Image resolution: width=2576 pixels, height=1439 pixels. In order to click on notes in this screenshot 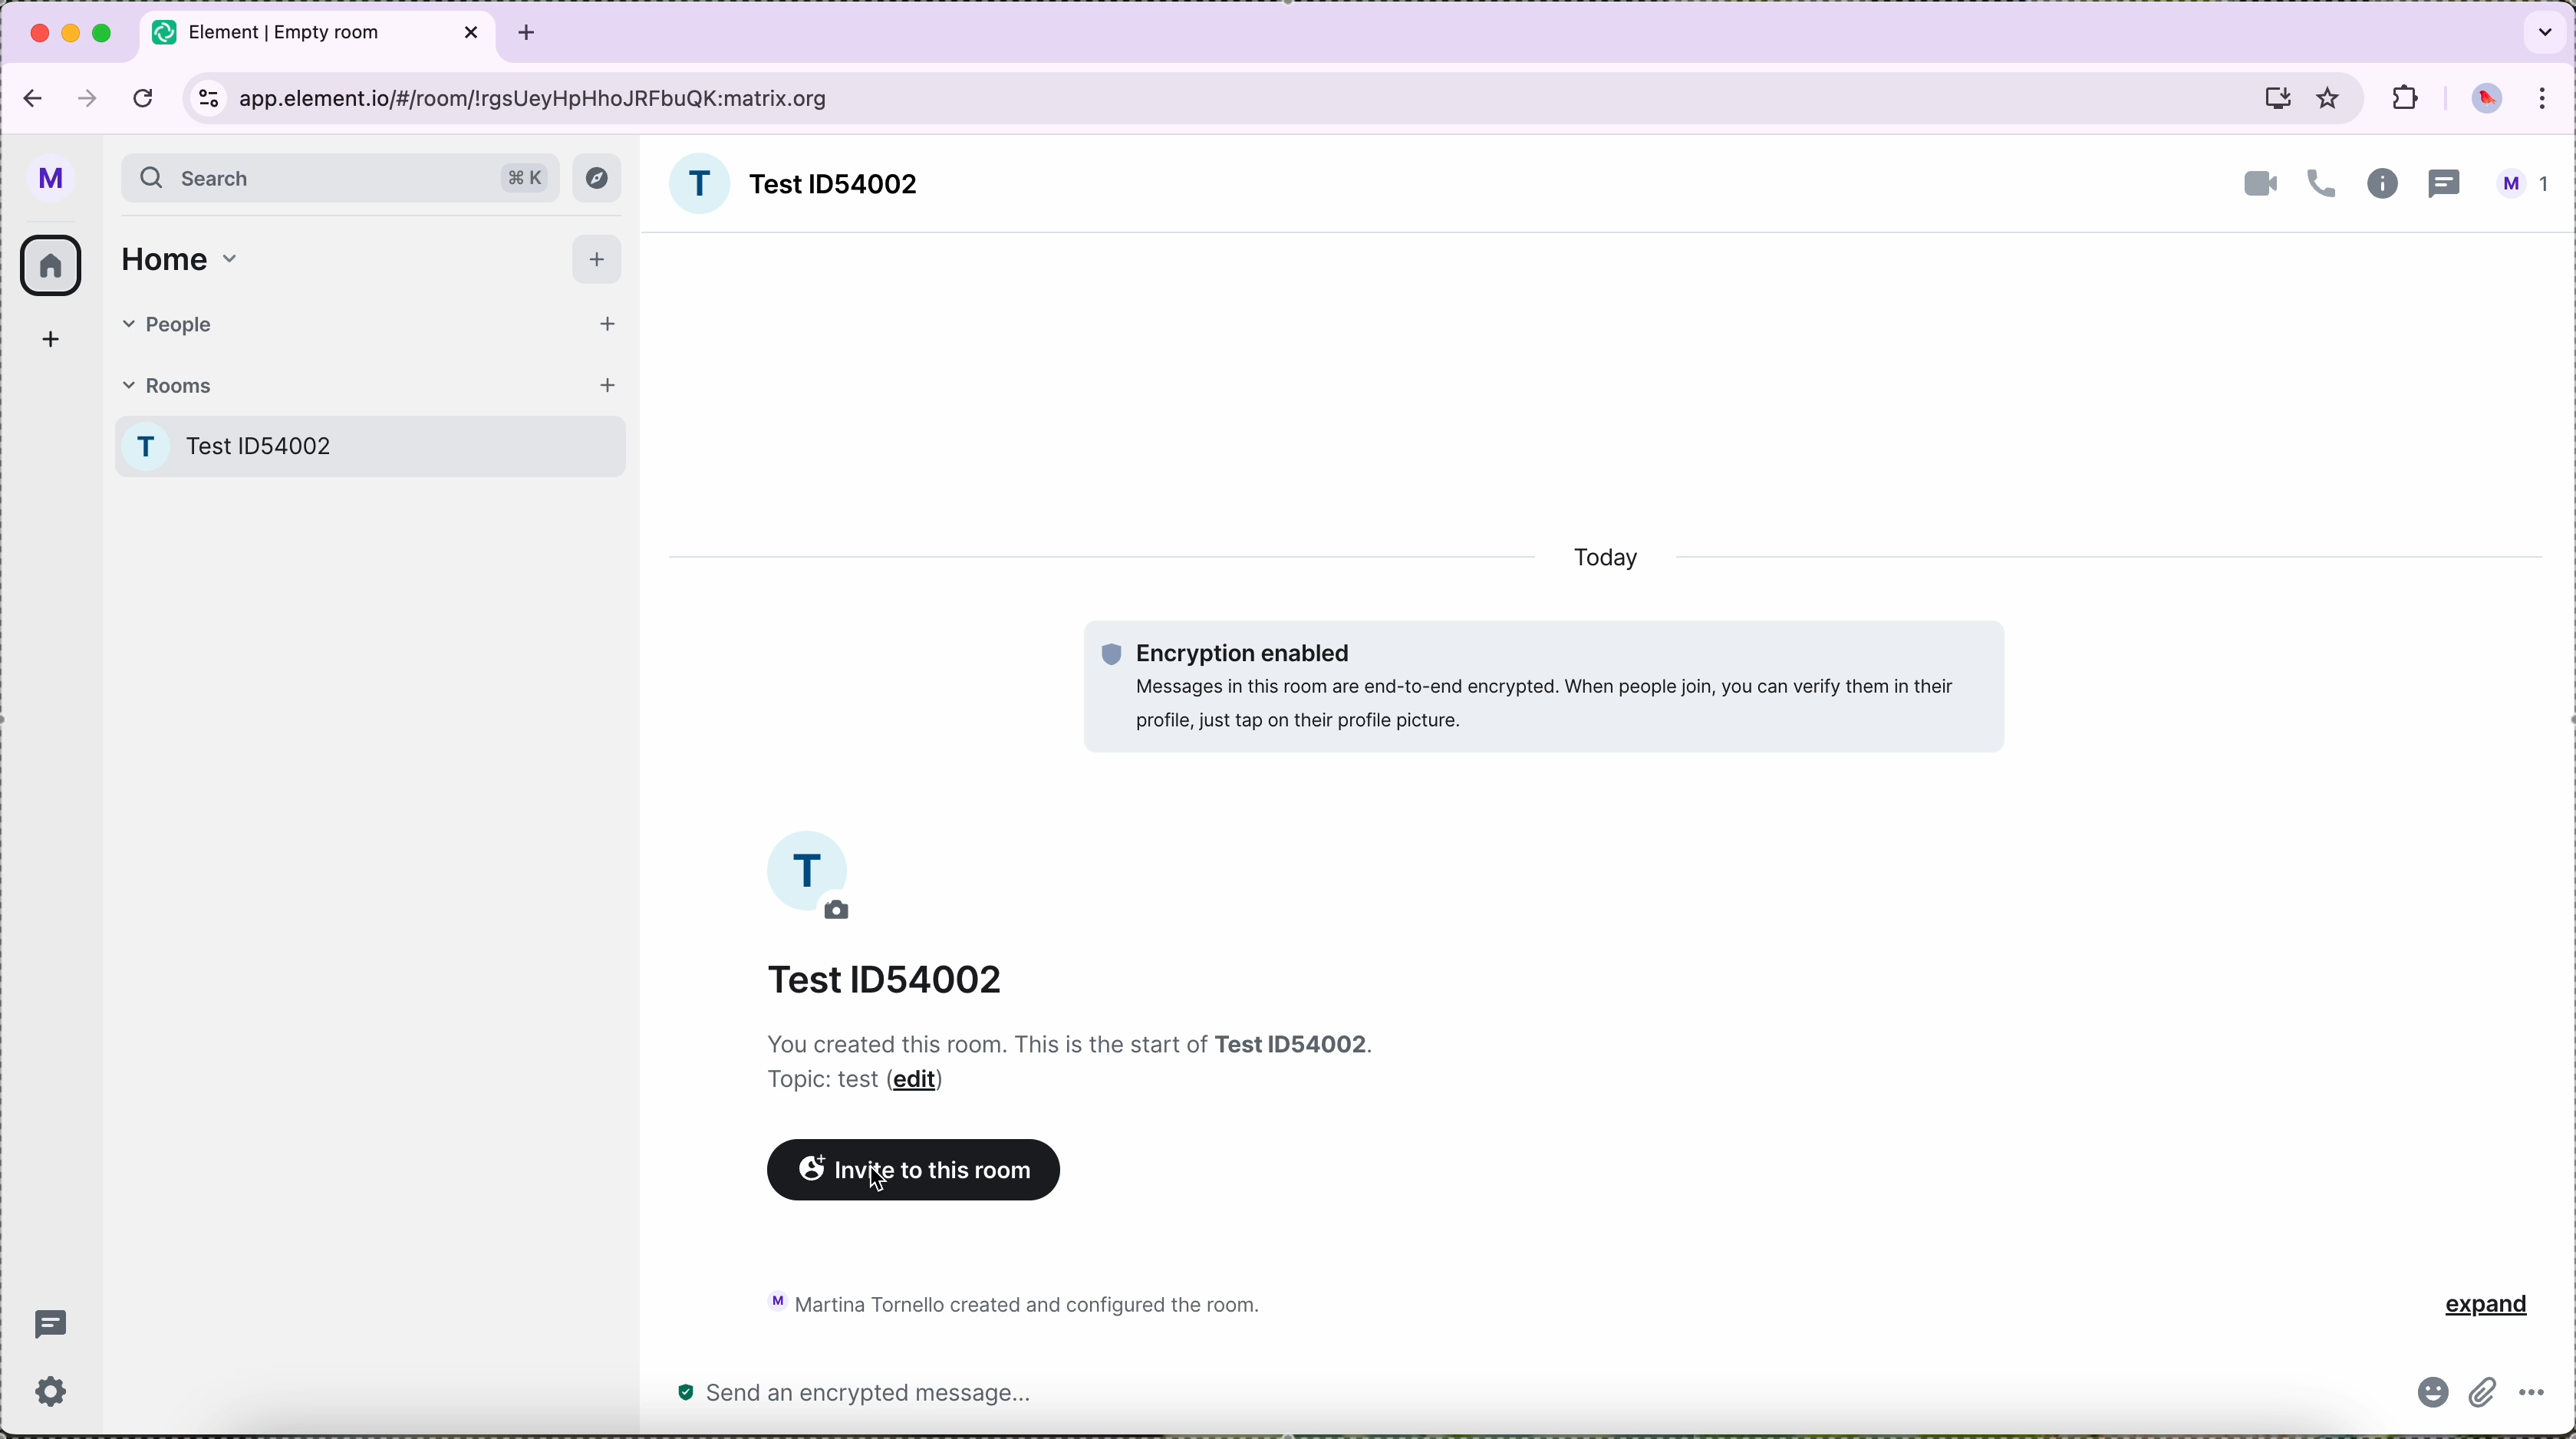, I will do `click(1075, 1062)`.